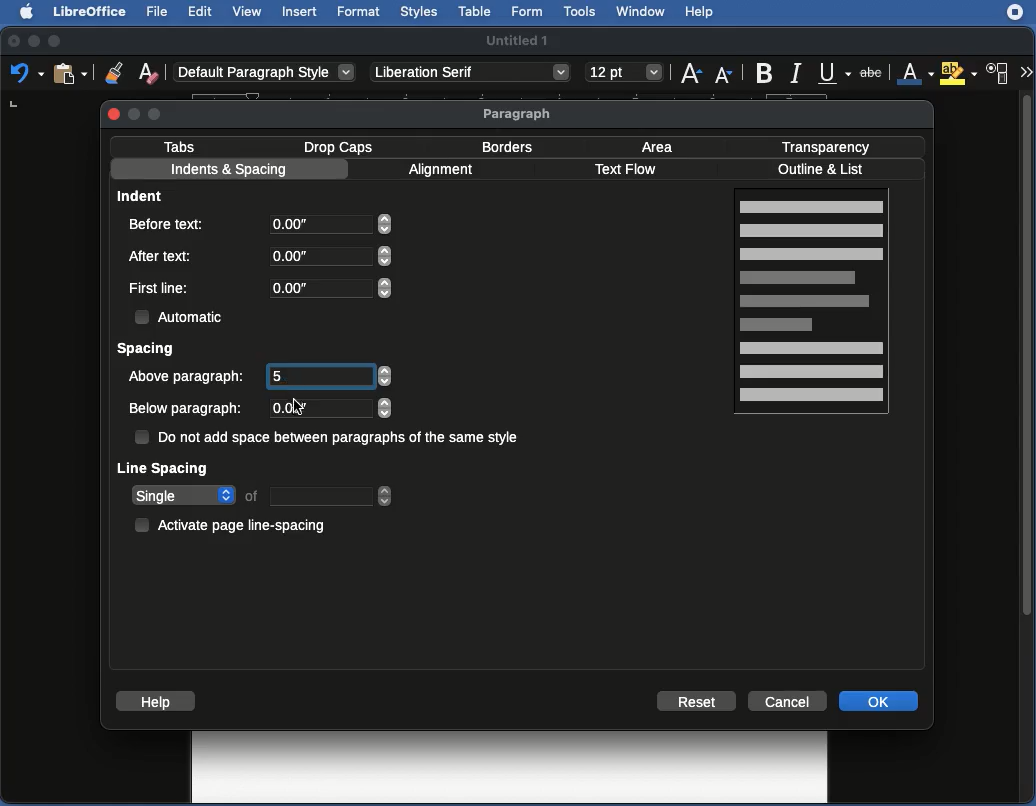 The width and height of the screenshot is (1036, 806). Describe the element at coordinates (640, 12) in the screenshot. I see `Window` at that location.